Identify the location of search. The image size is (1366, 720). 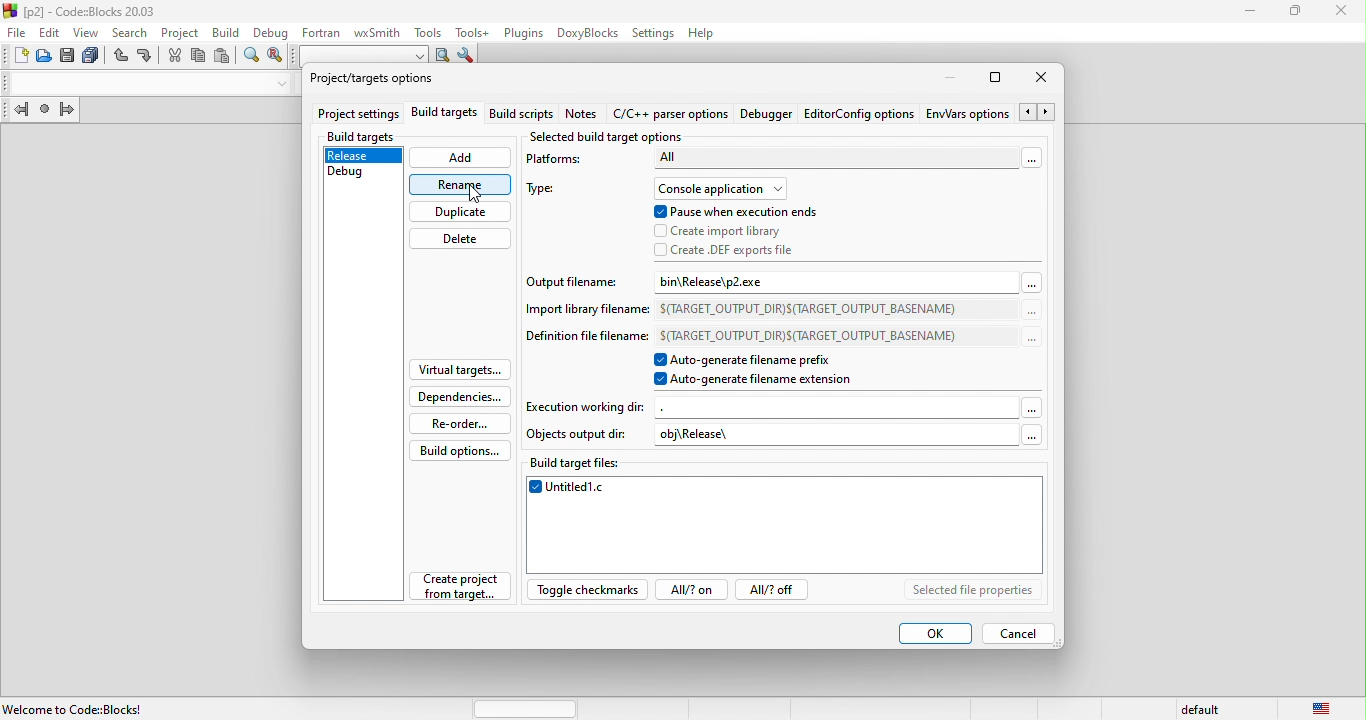
(132, 31).